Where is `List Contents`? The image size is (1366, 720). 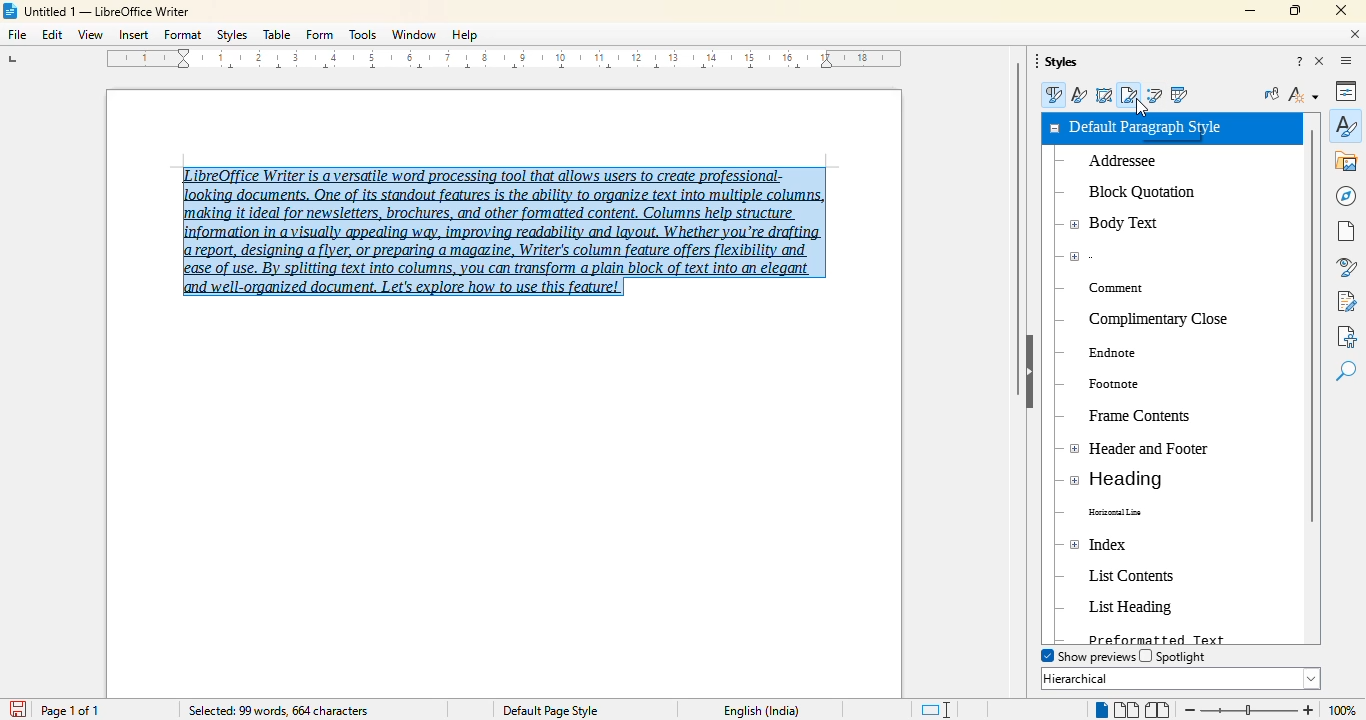
List Contents is located at coordinates (1146, 573).